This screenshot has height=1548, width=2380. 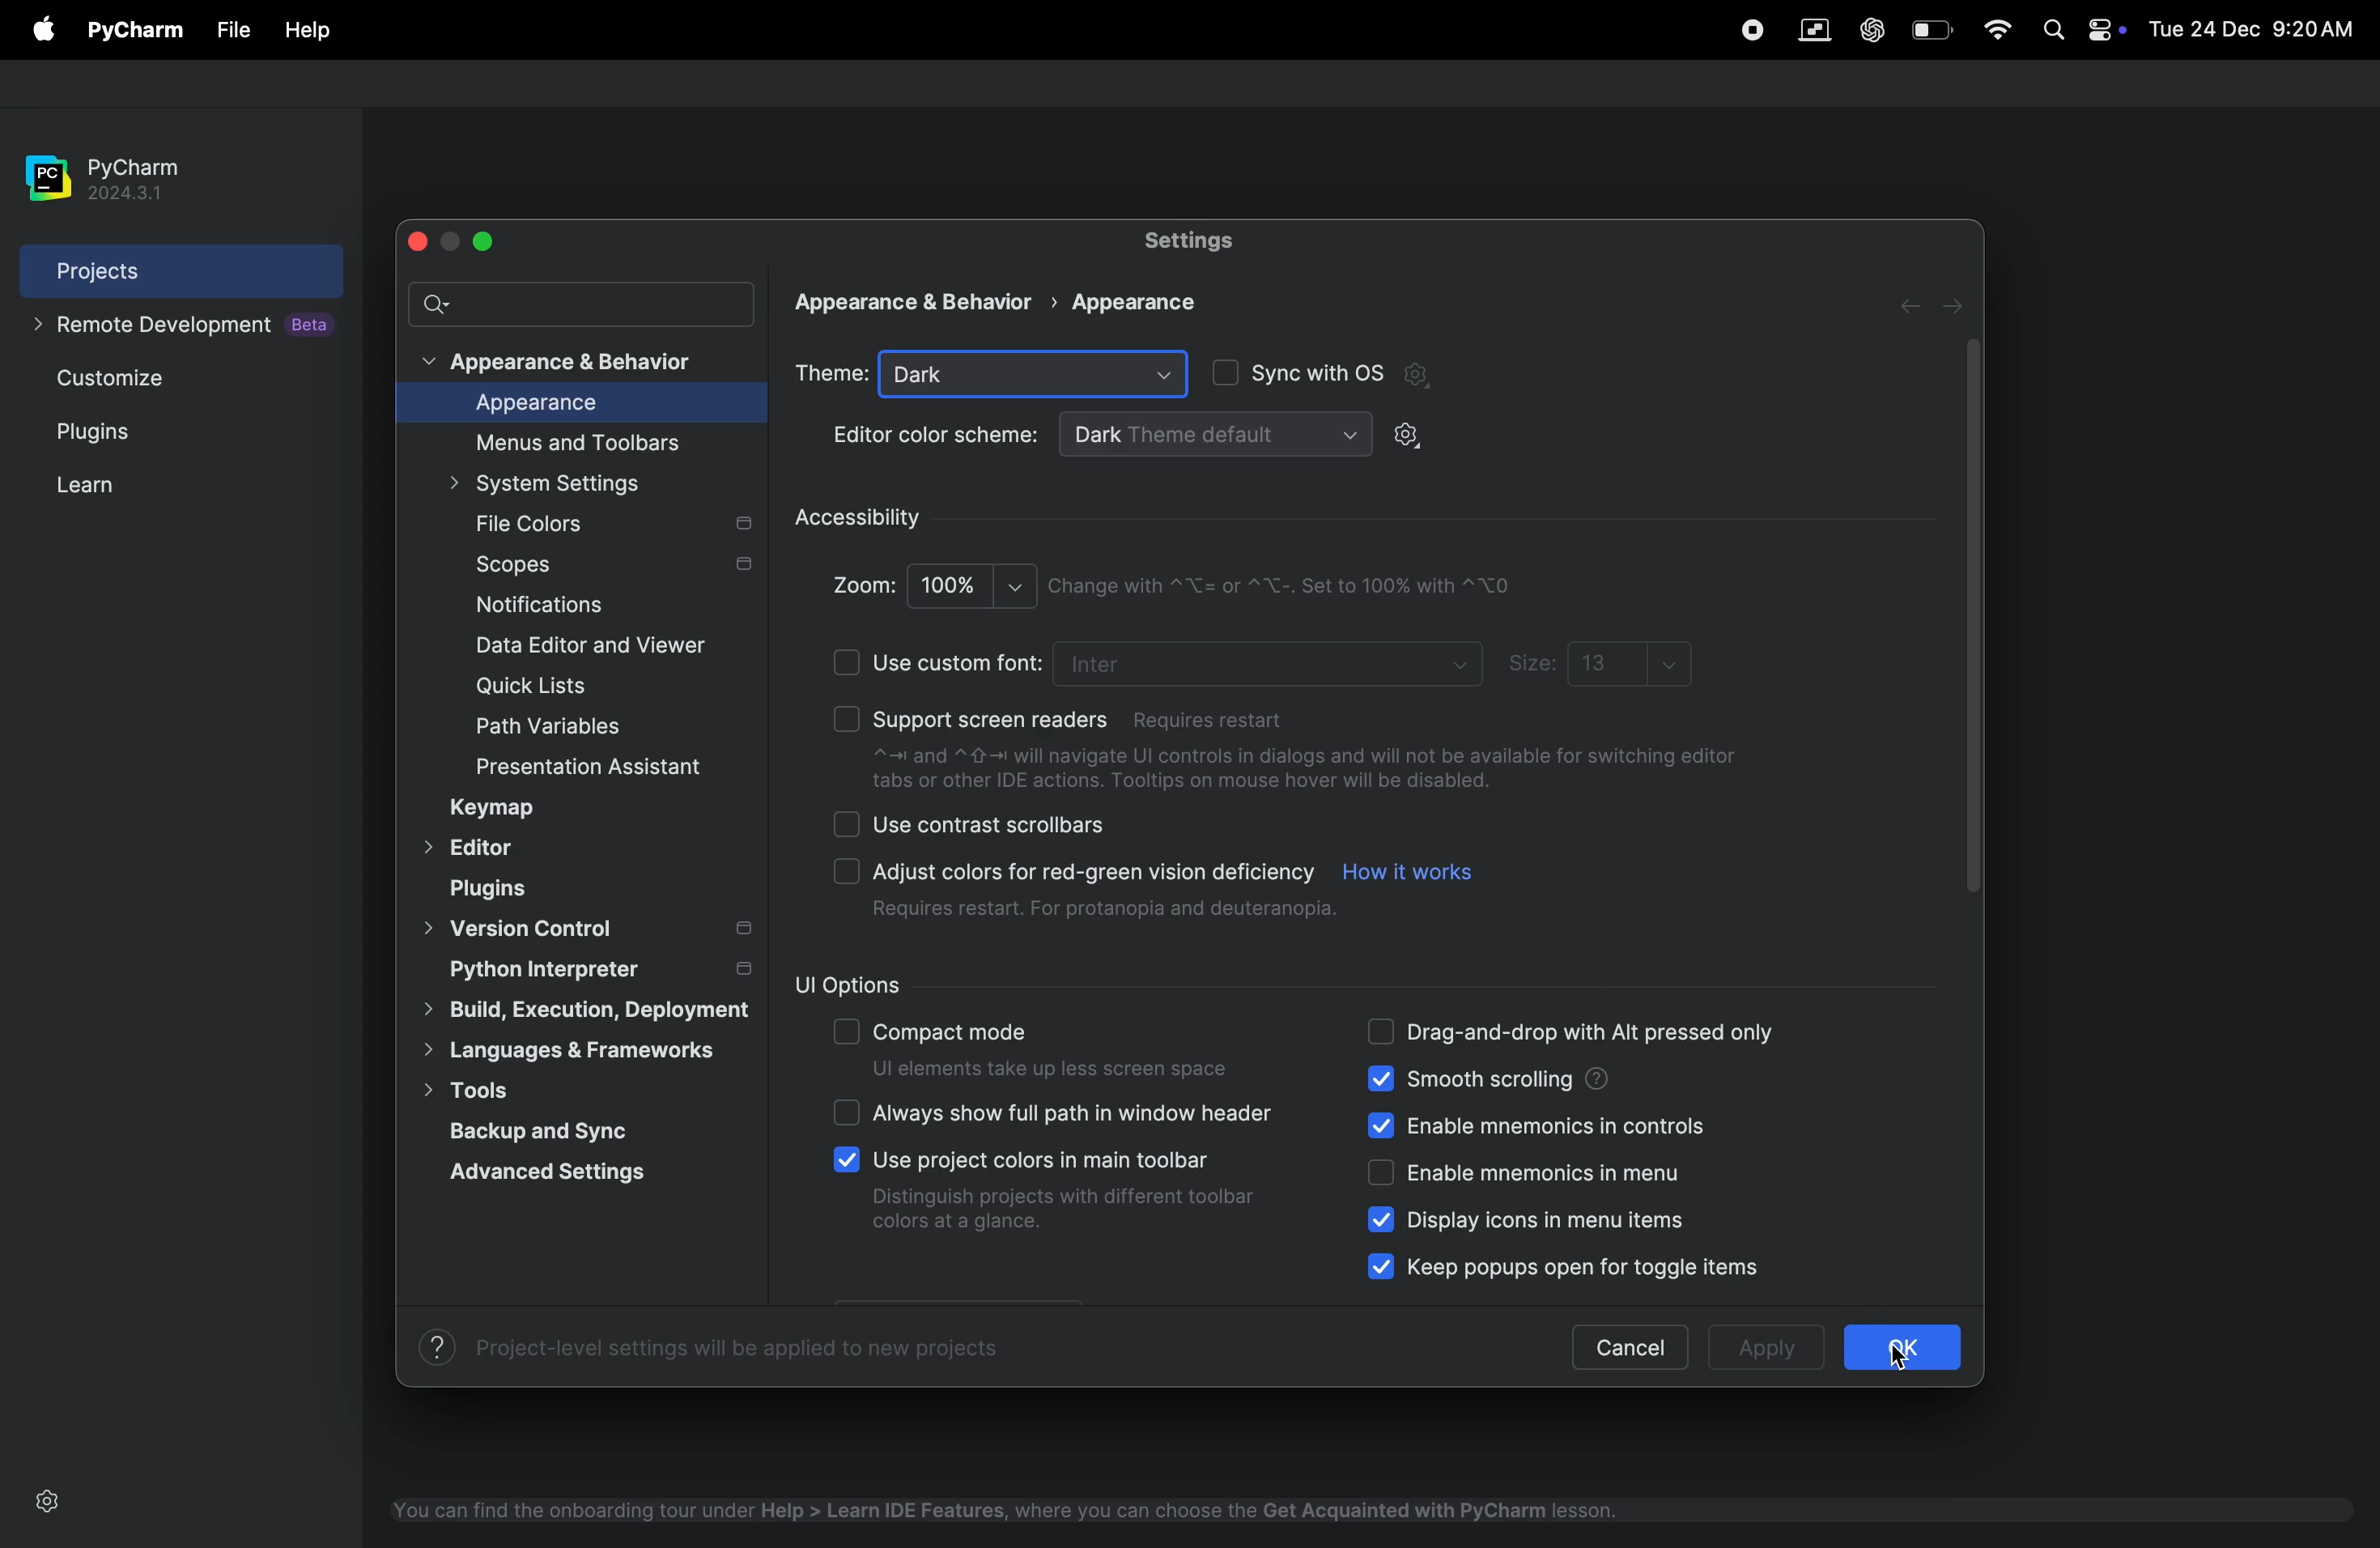 What do you see at coordinates (993, 824) in the screenshot?
I see `use contrast scrollbars` at bounding box center [993, 824].